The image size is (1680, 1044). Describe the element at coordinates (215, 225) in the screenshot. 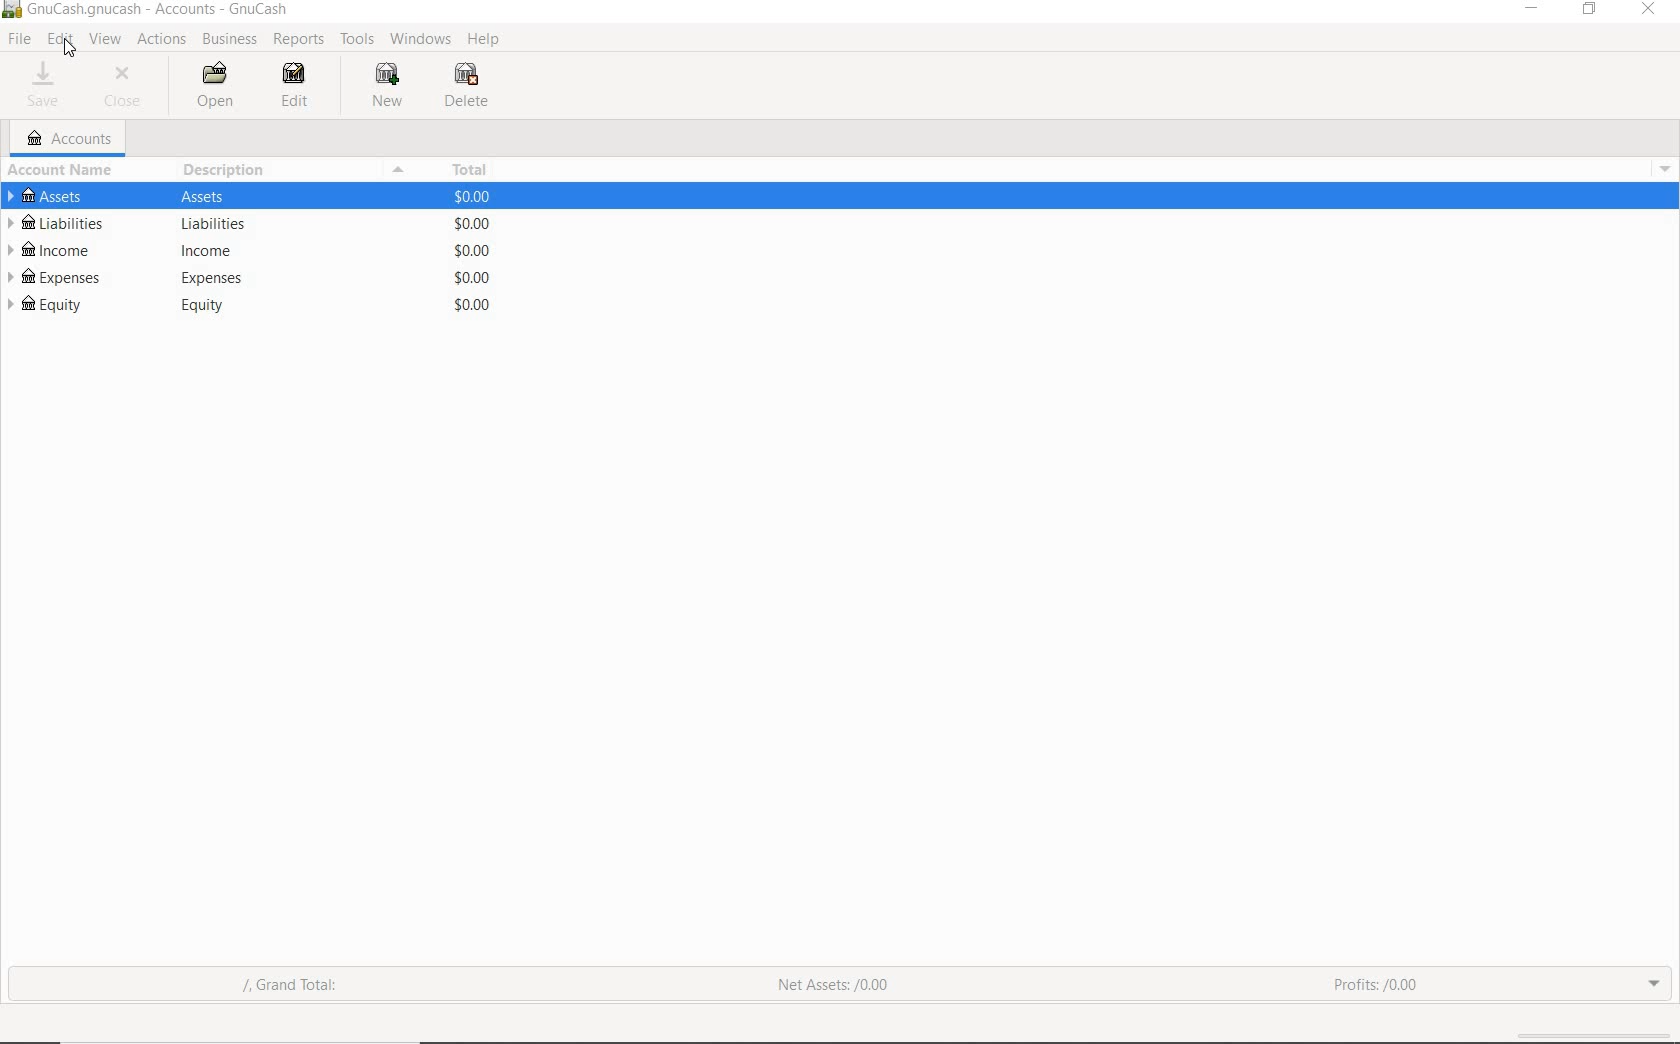

I see `` at that location.